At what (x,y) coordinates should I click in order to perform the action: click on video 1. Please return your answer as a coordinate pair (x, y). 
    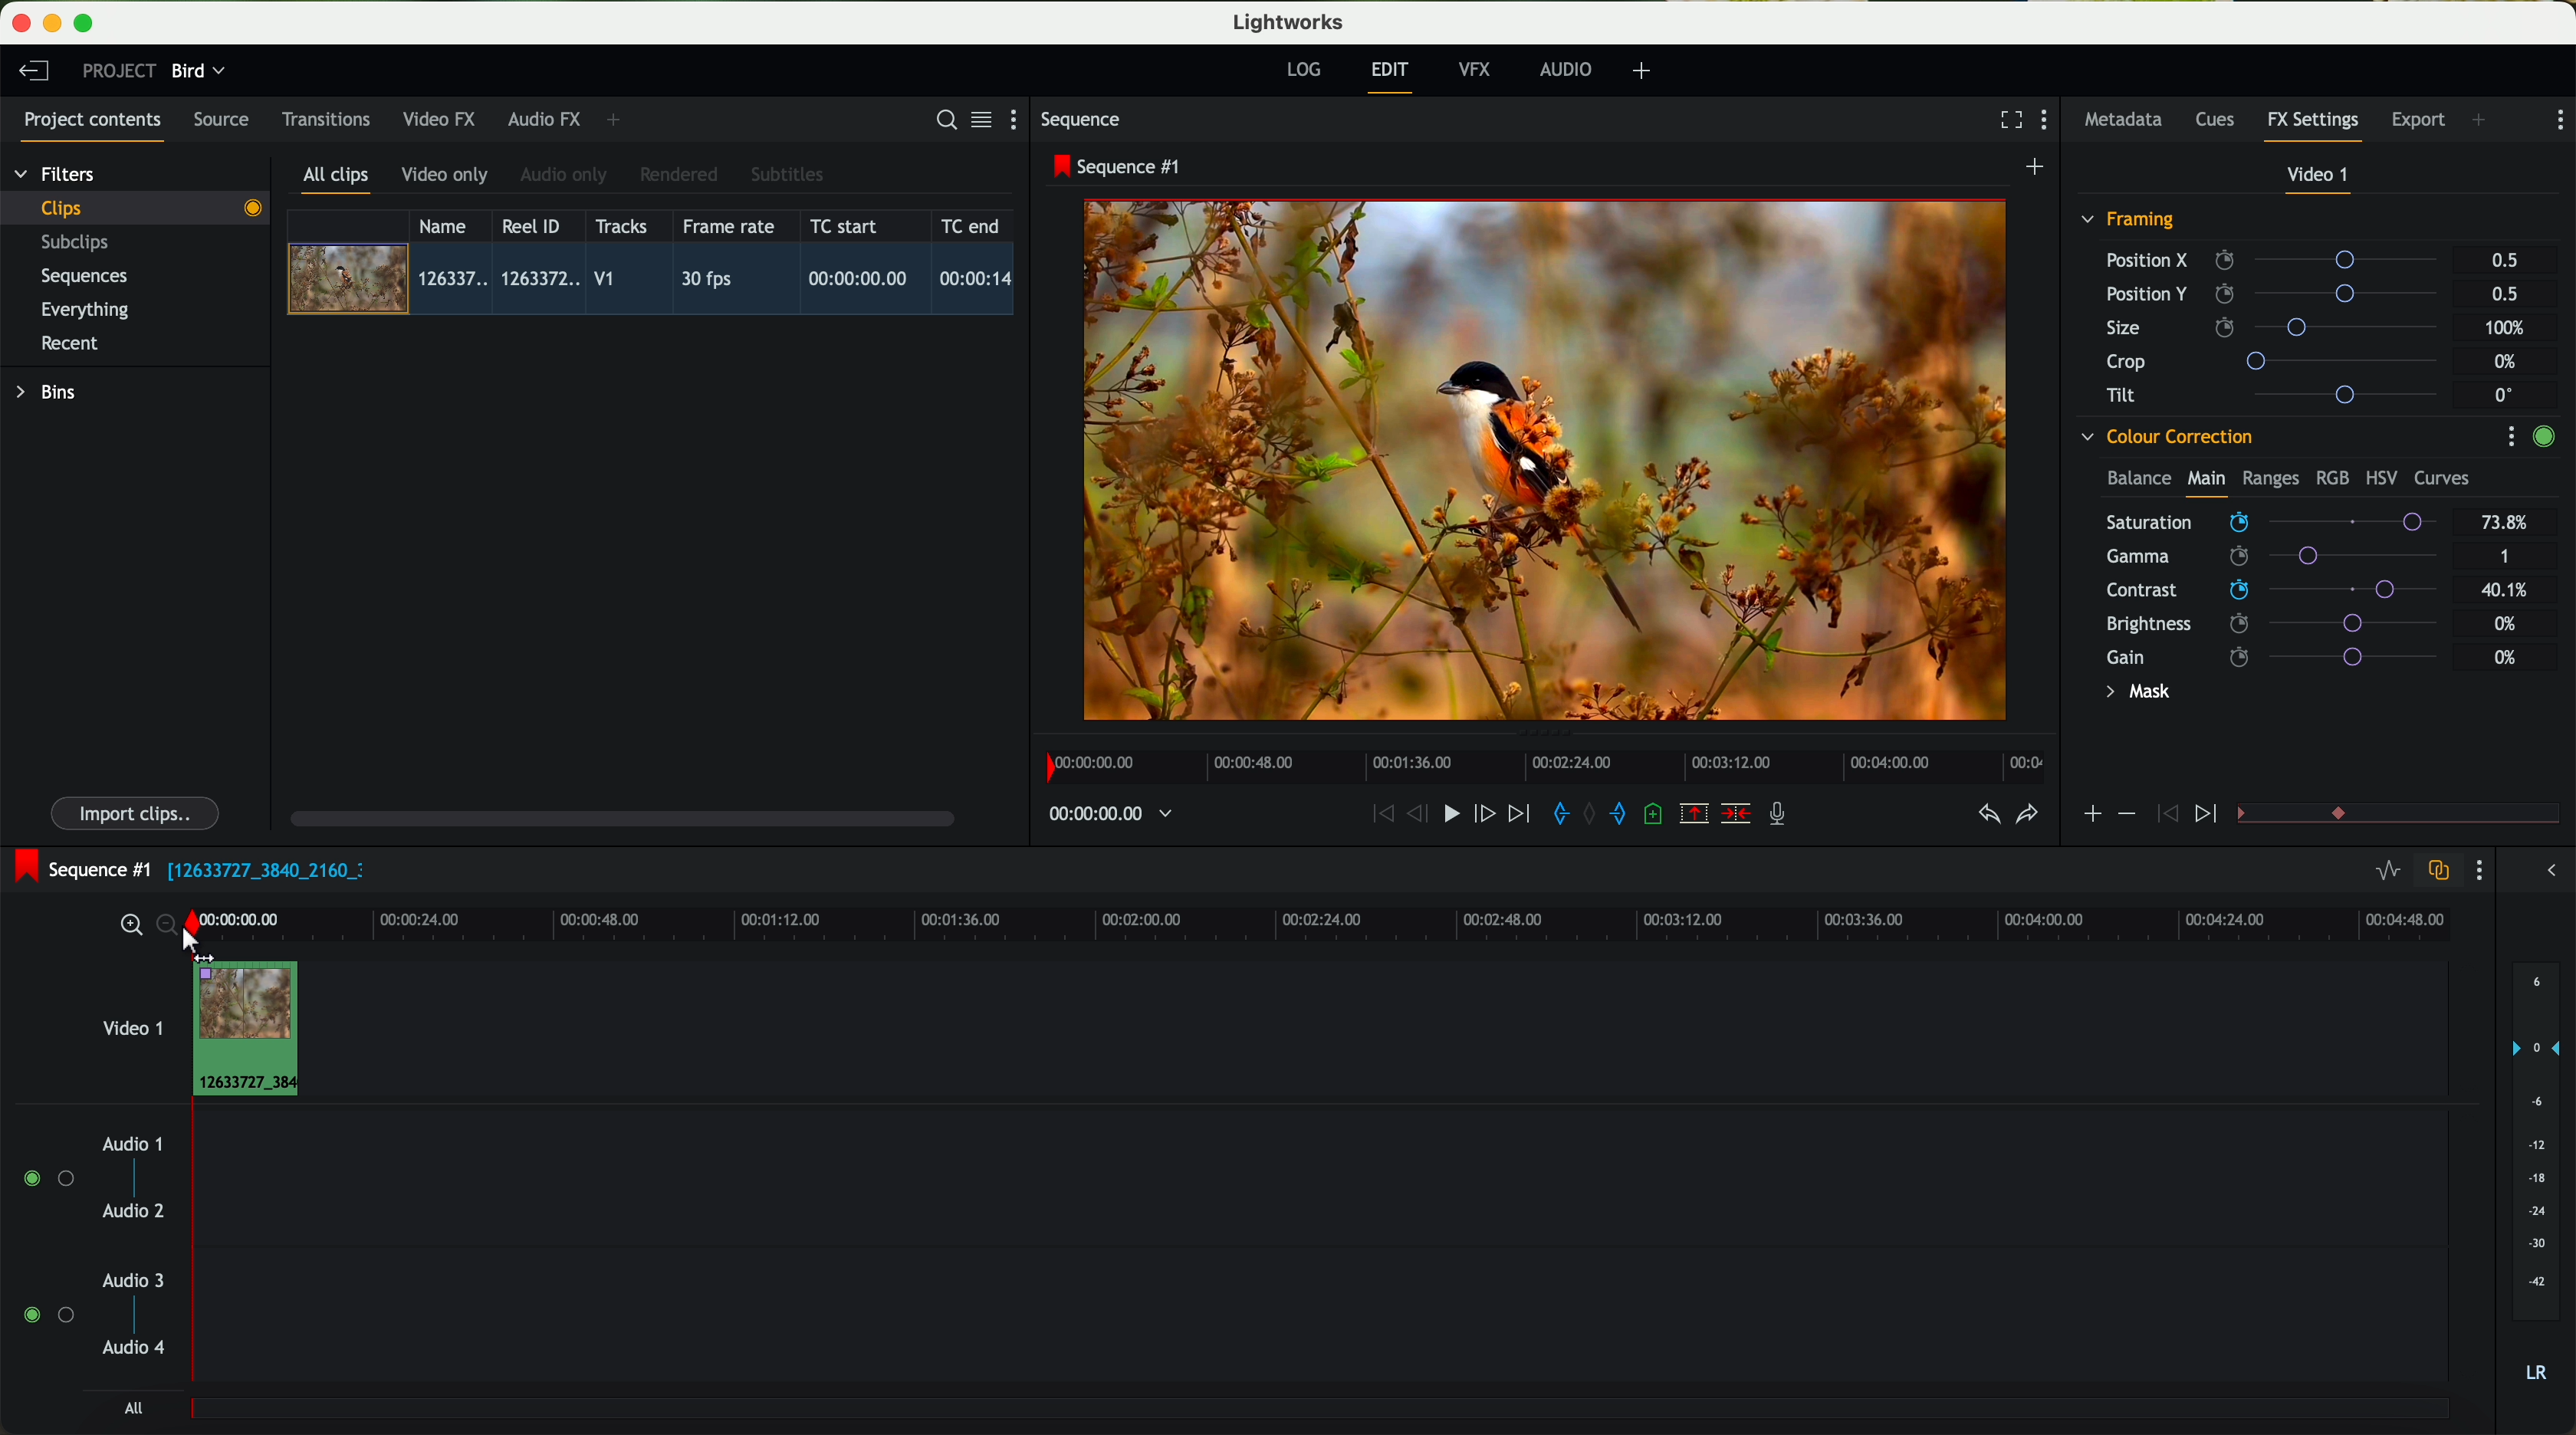
    Looking at the image, I should click on (130, 1024).